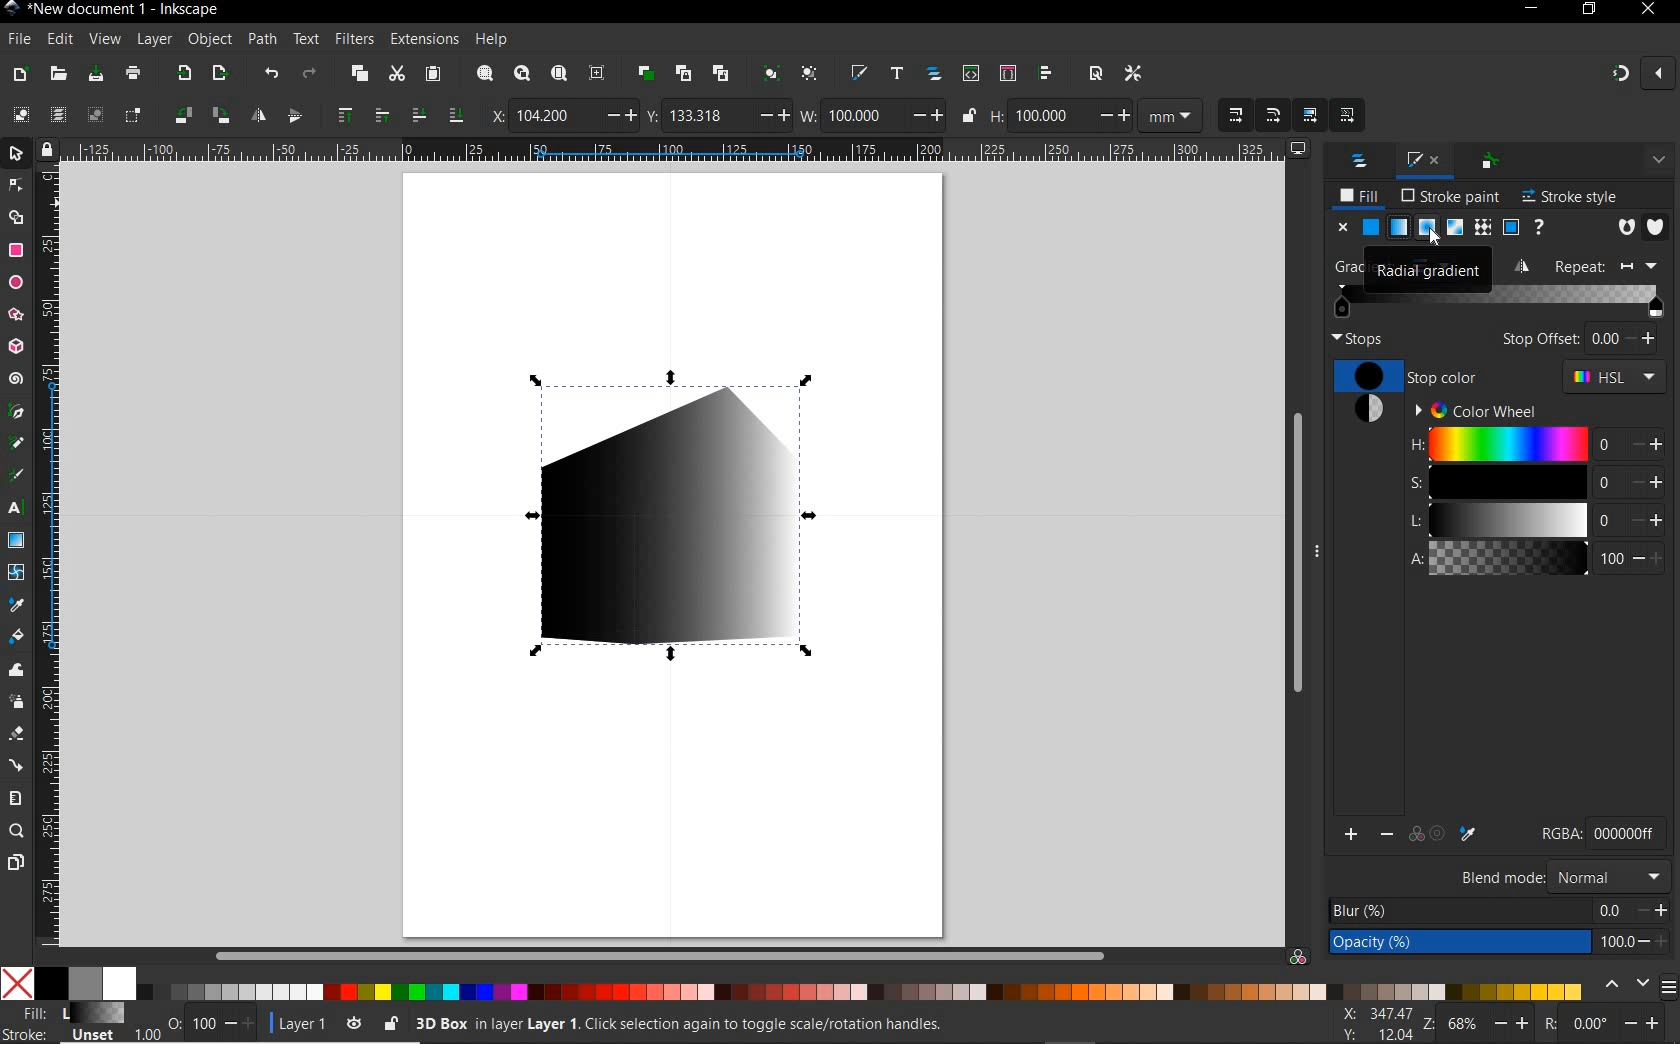 This screenshot has width=1680, height=1044. What do you see at coordinates (95, 73) in the screenshot?
I see `SAVE` at bounding box center [95, 73].